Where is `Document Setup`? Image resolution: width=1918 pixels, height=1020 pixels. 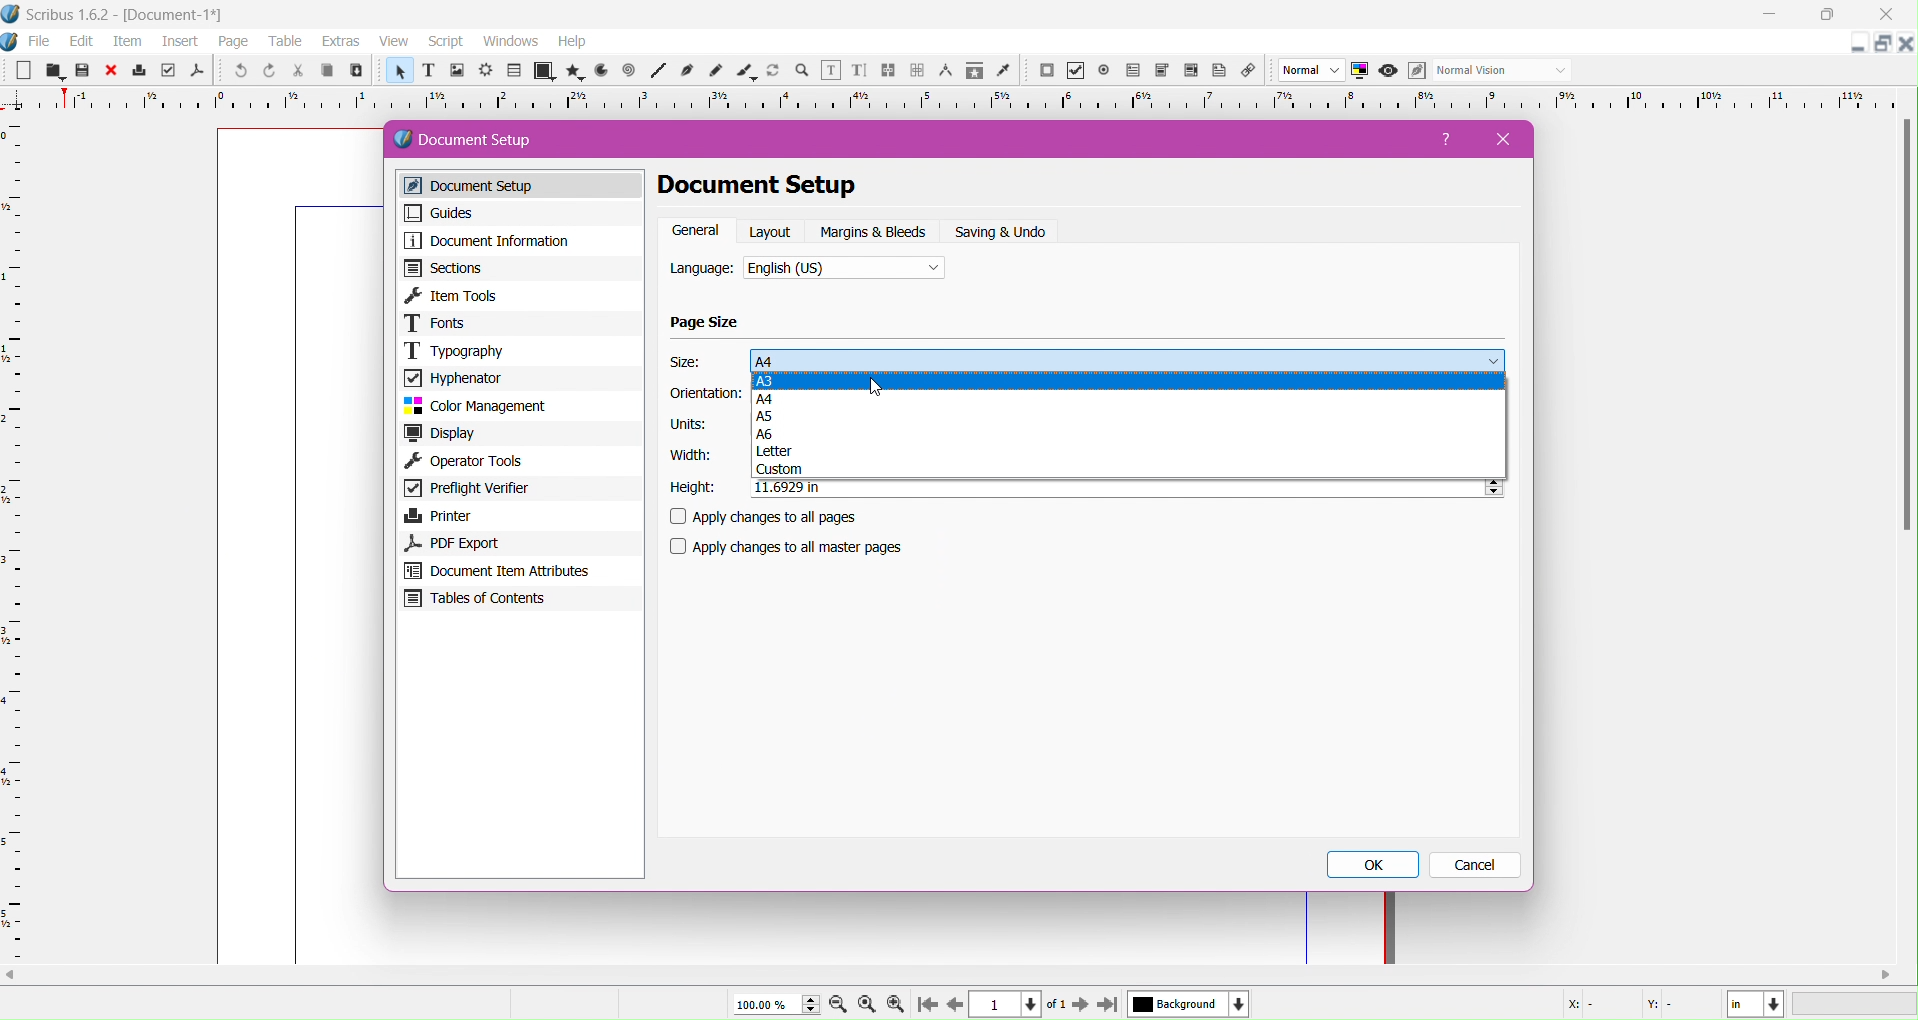
Document Setup is located at coordinates (482, 140).